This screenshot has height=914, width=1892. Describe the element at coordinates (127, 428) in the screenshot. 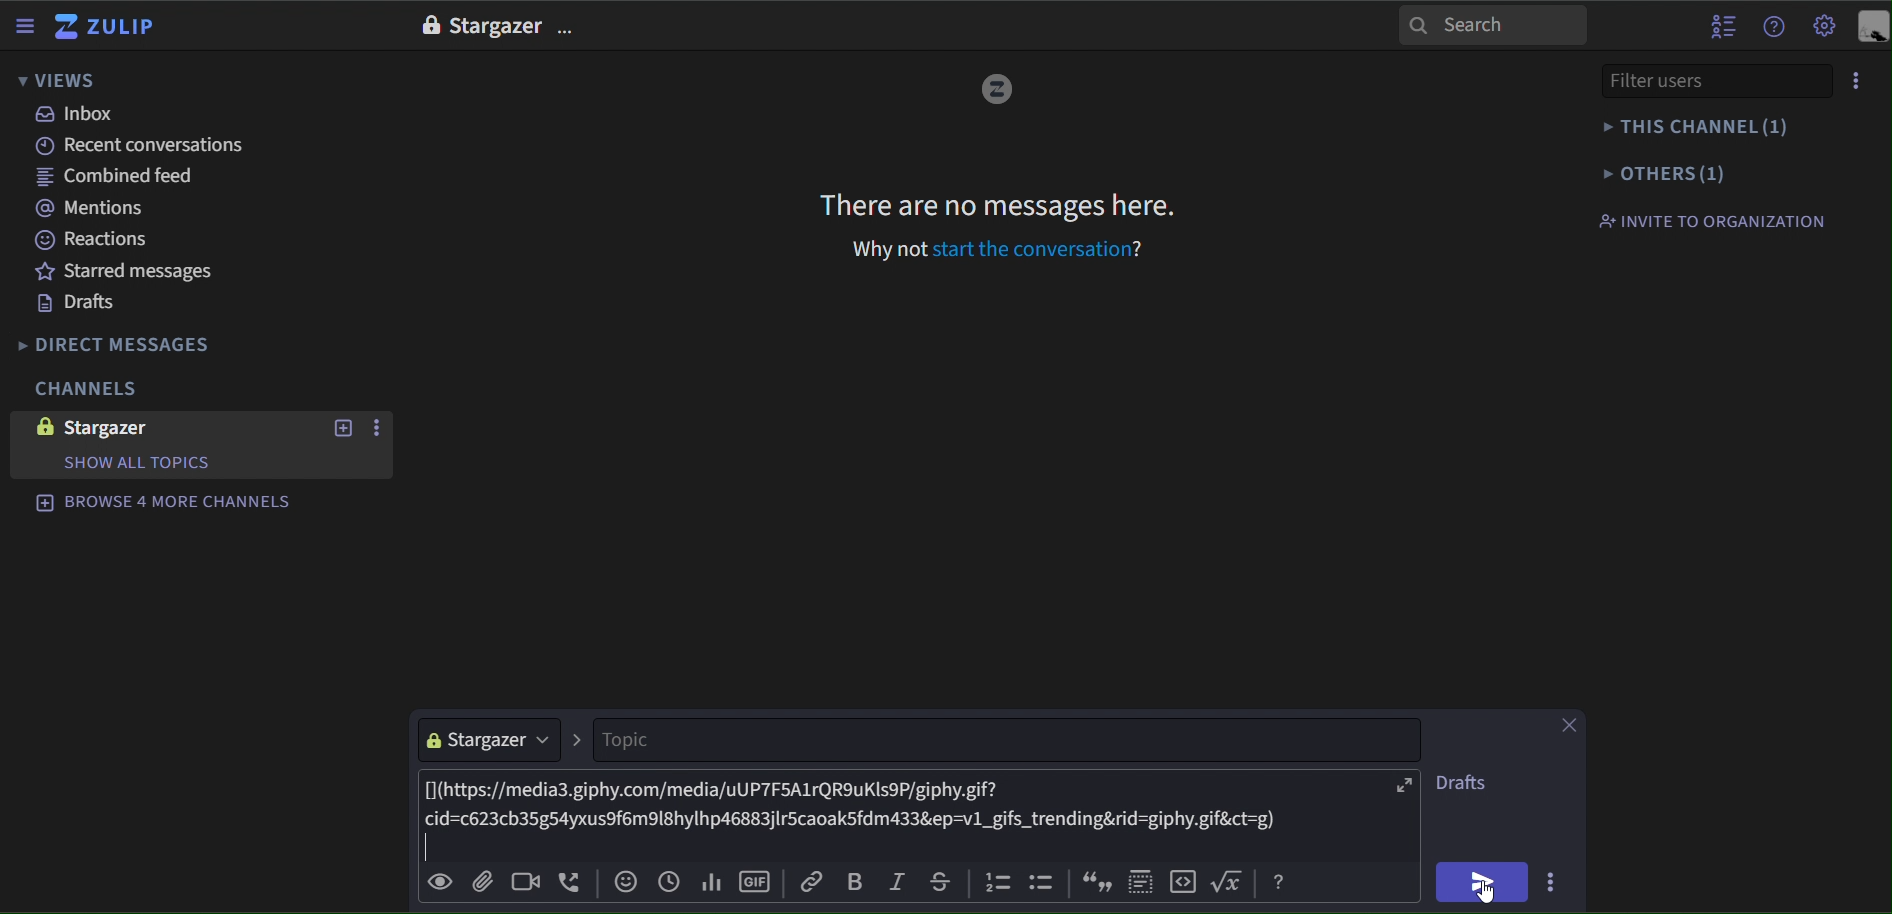

I see `stargazer` at that location.